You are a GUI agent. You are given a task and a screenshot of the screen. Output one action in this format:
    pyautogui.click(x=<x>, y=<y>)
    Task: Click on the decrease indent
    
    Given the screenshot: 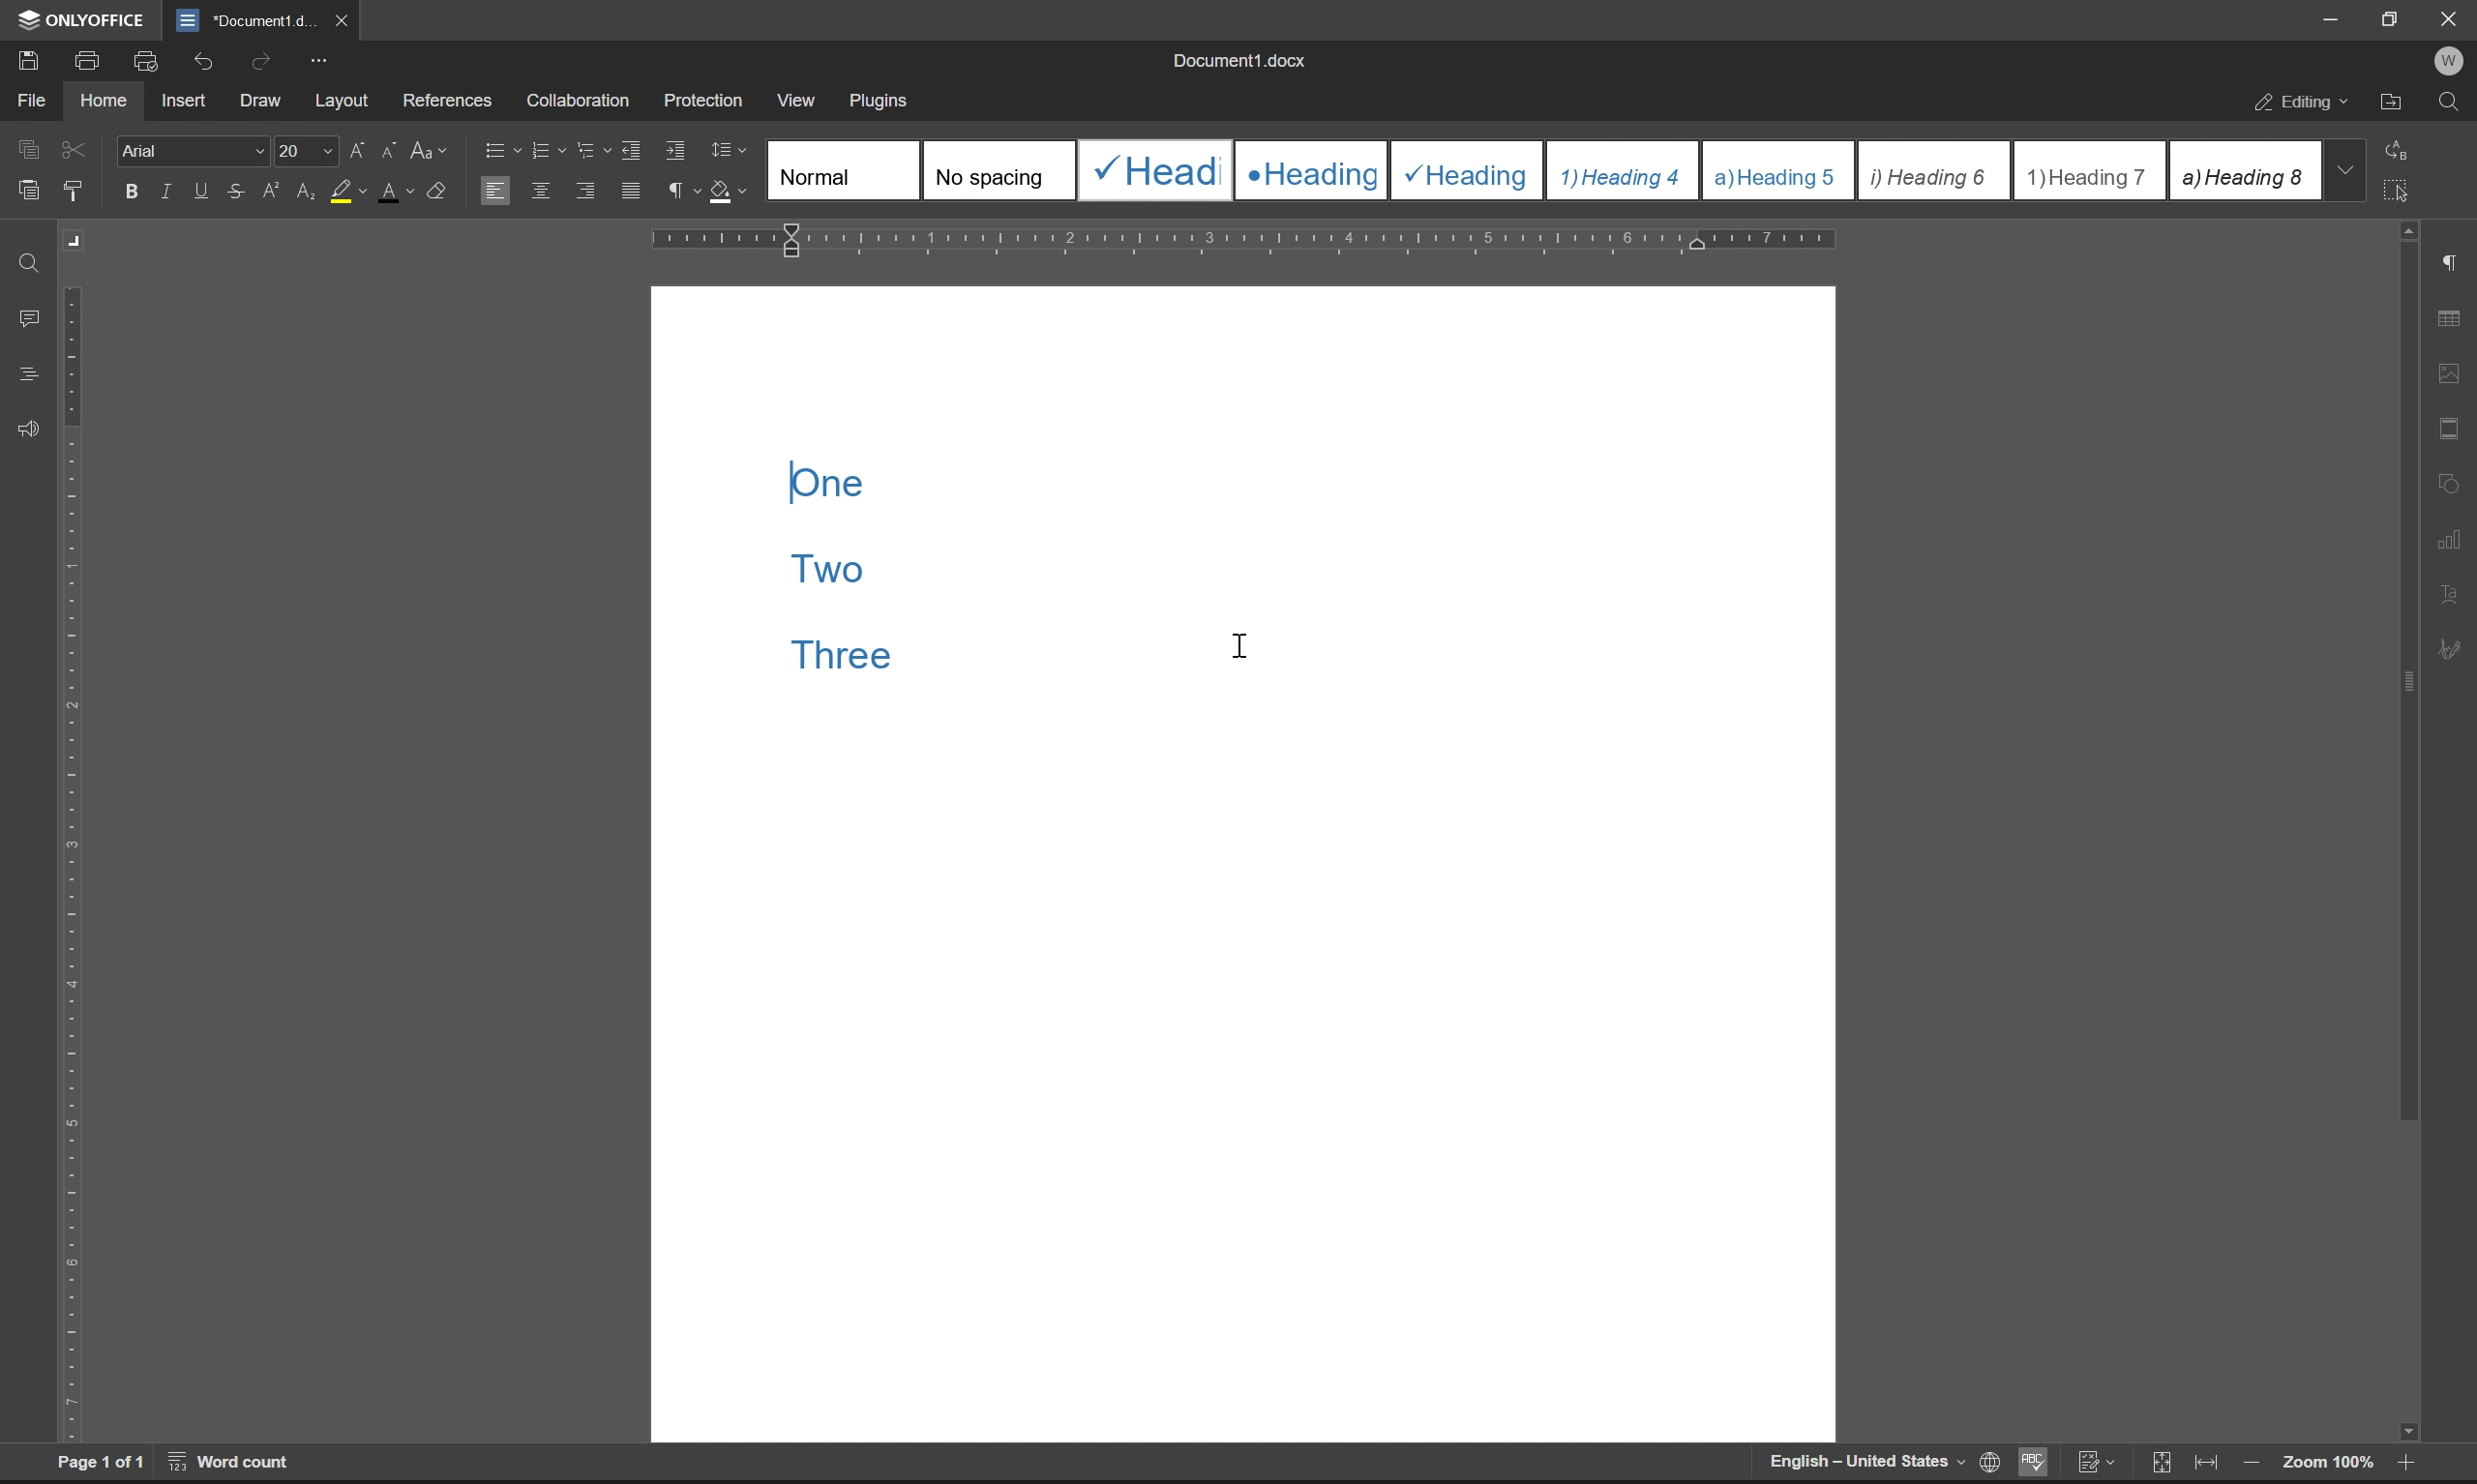 What is the action you would take?
    pyautogui.click(x=636, y=149)
    